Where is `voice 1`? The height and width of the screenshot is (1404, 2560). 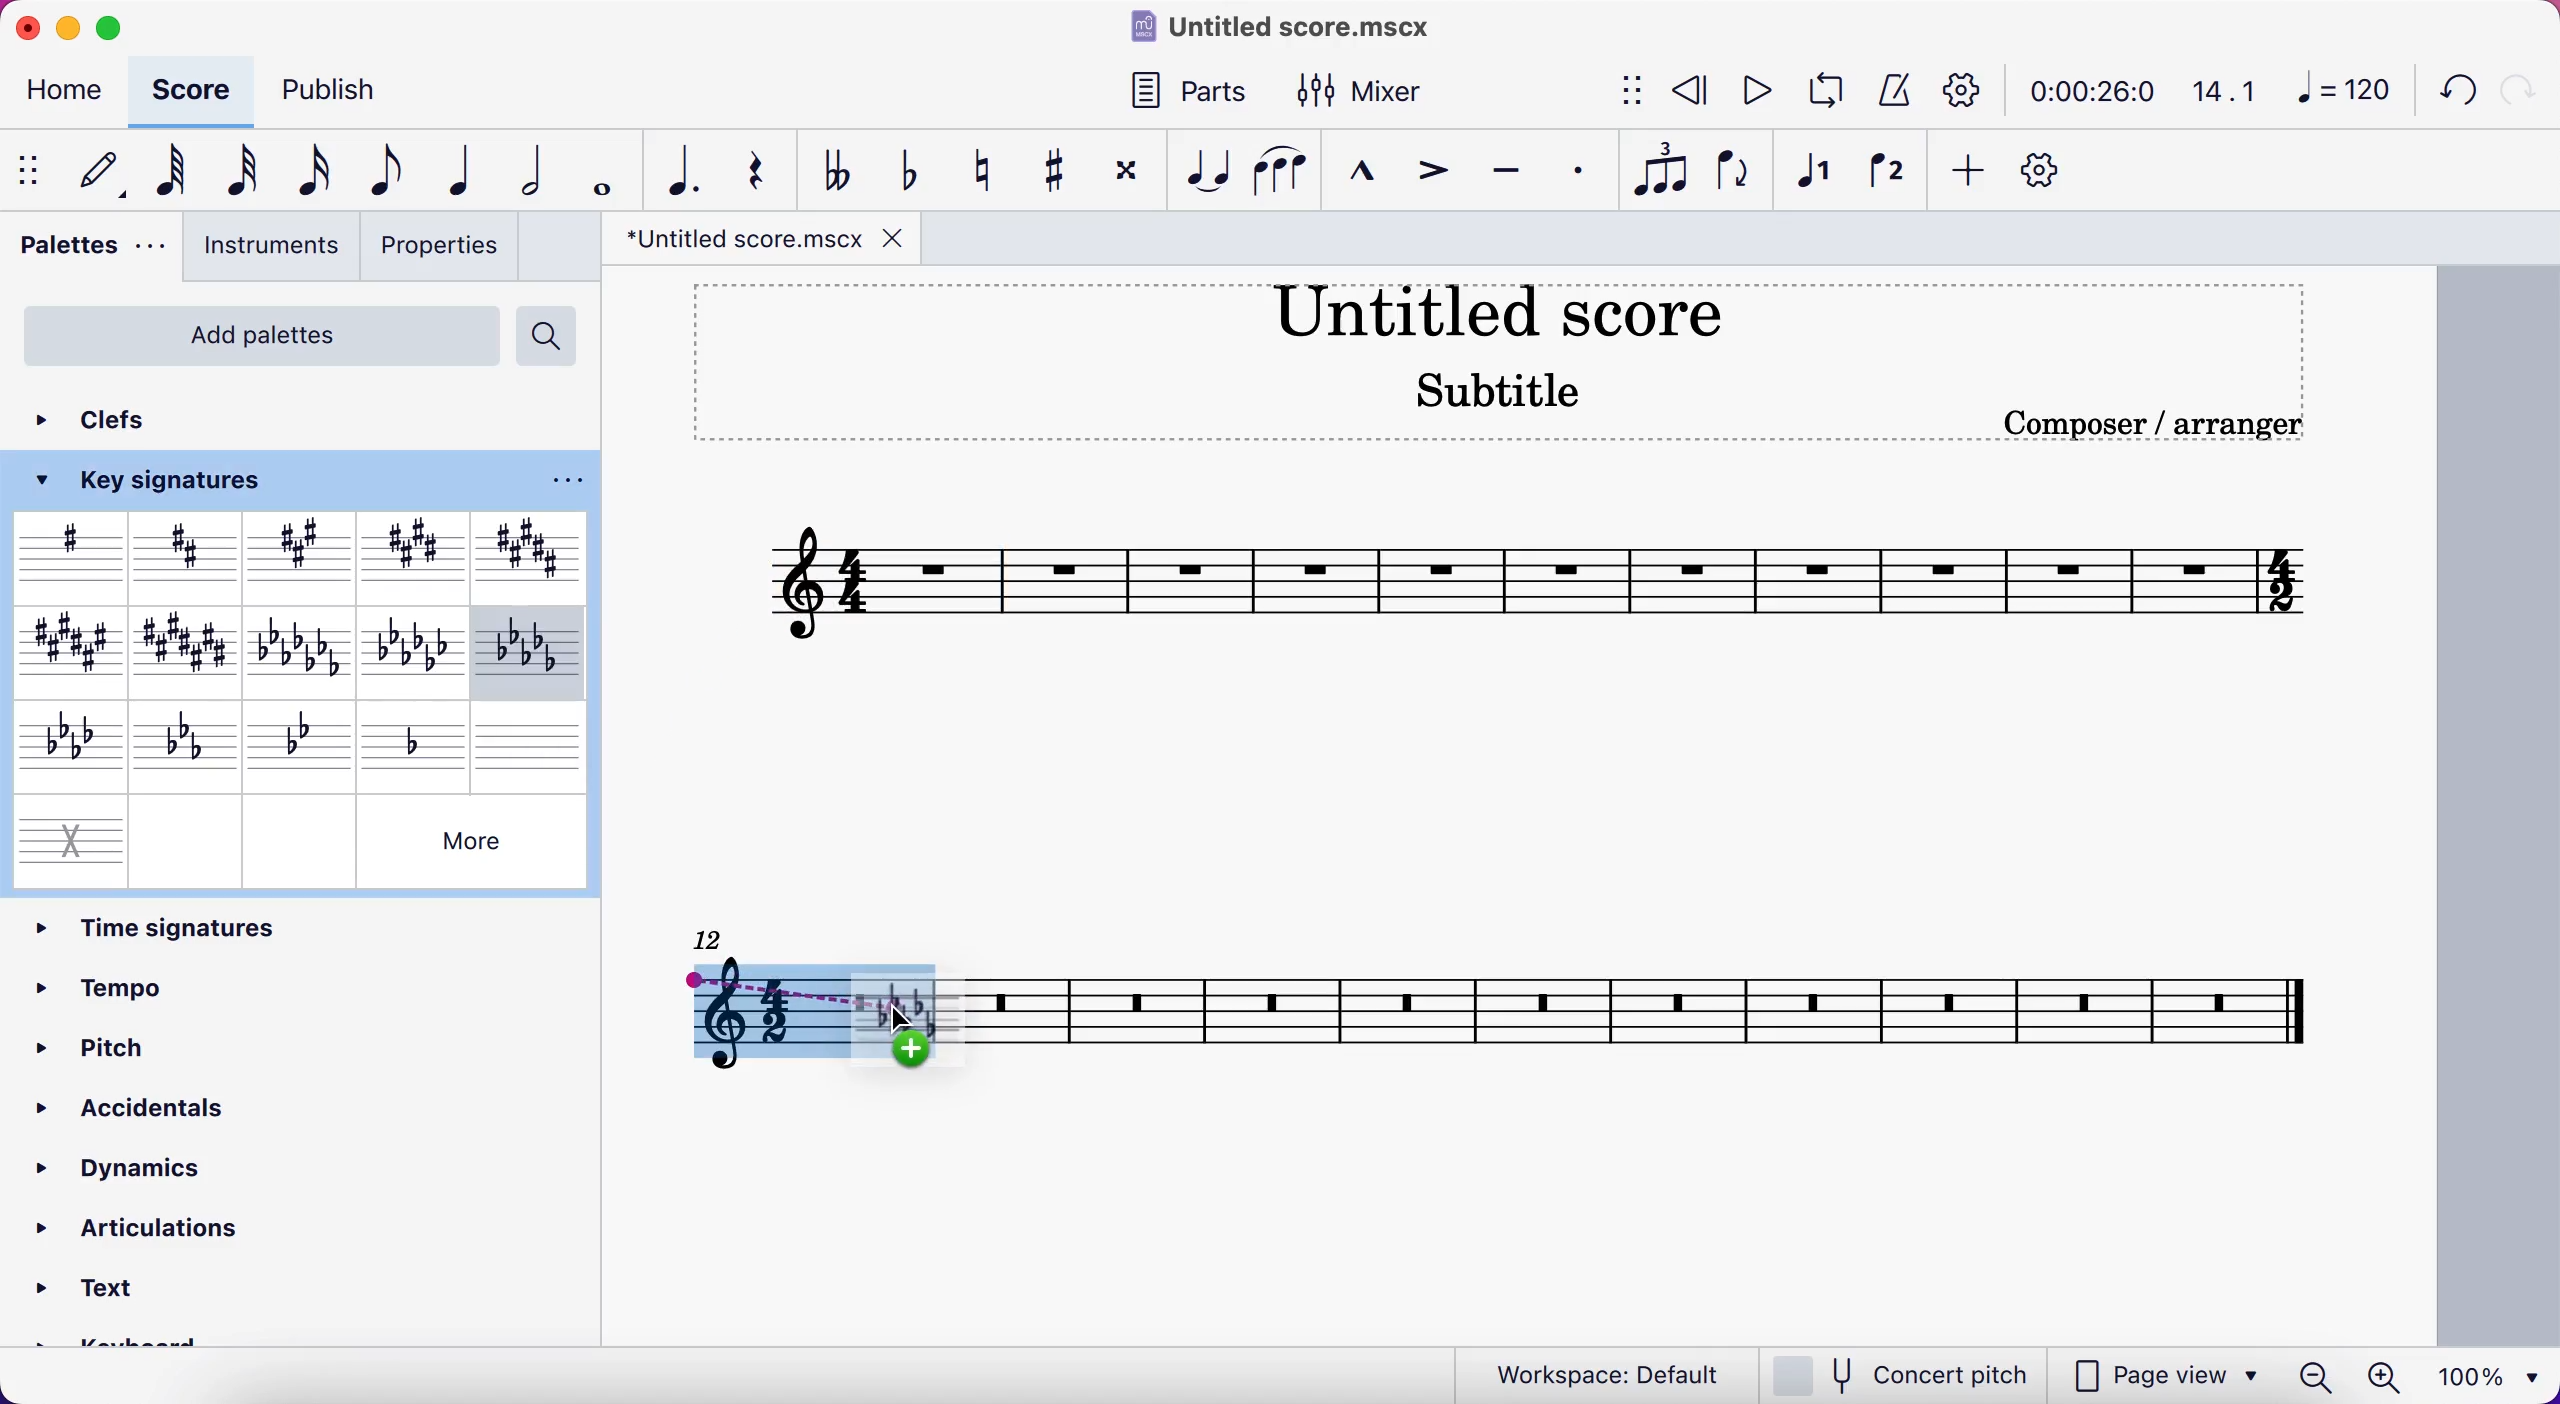
voice 1 is located at coordinates (1821, 177).